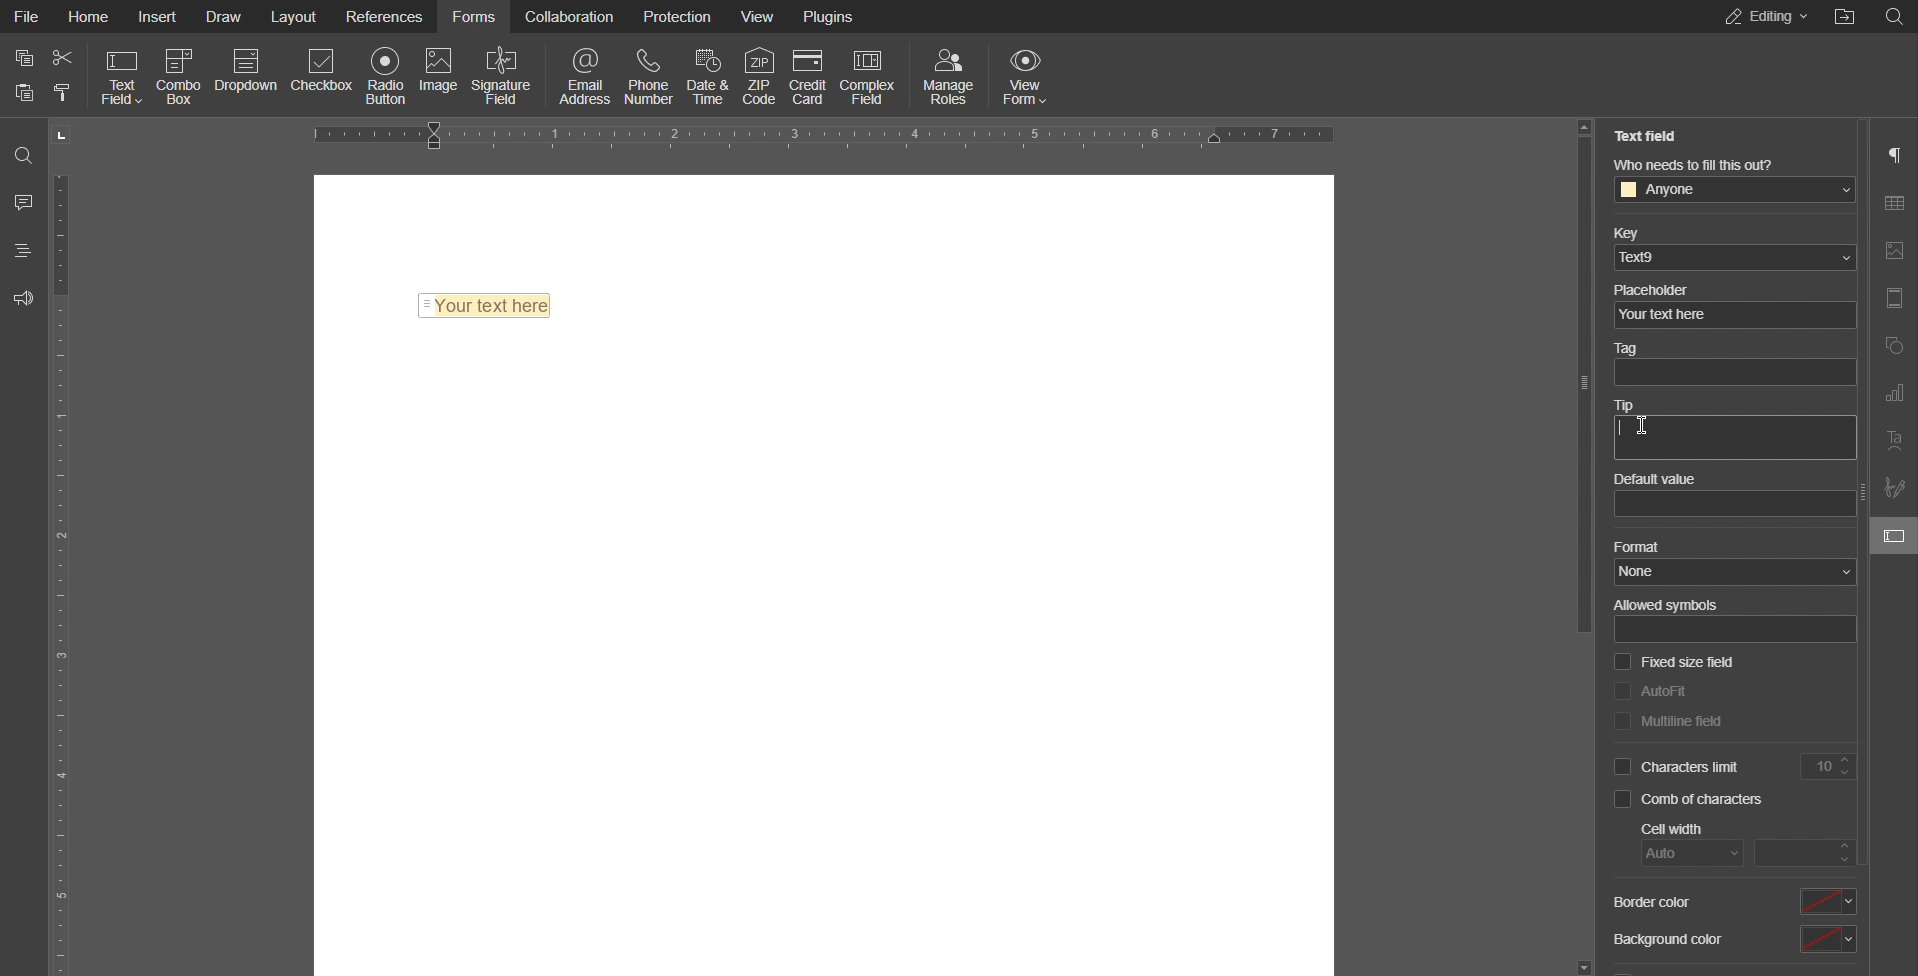  Describe the element at coordinates (247, 76) in the screenshot. I see `Dropdown` at that location.